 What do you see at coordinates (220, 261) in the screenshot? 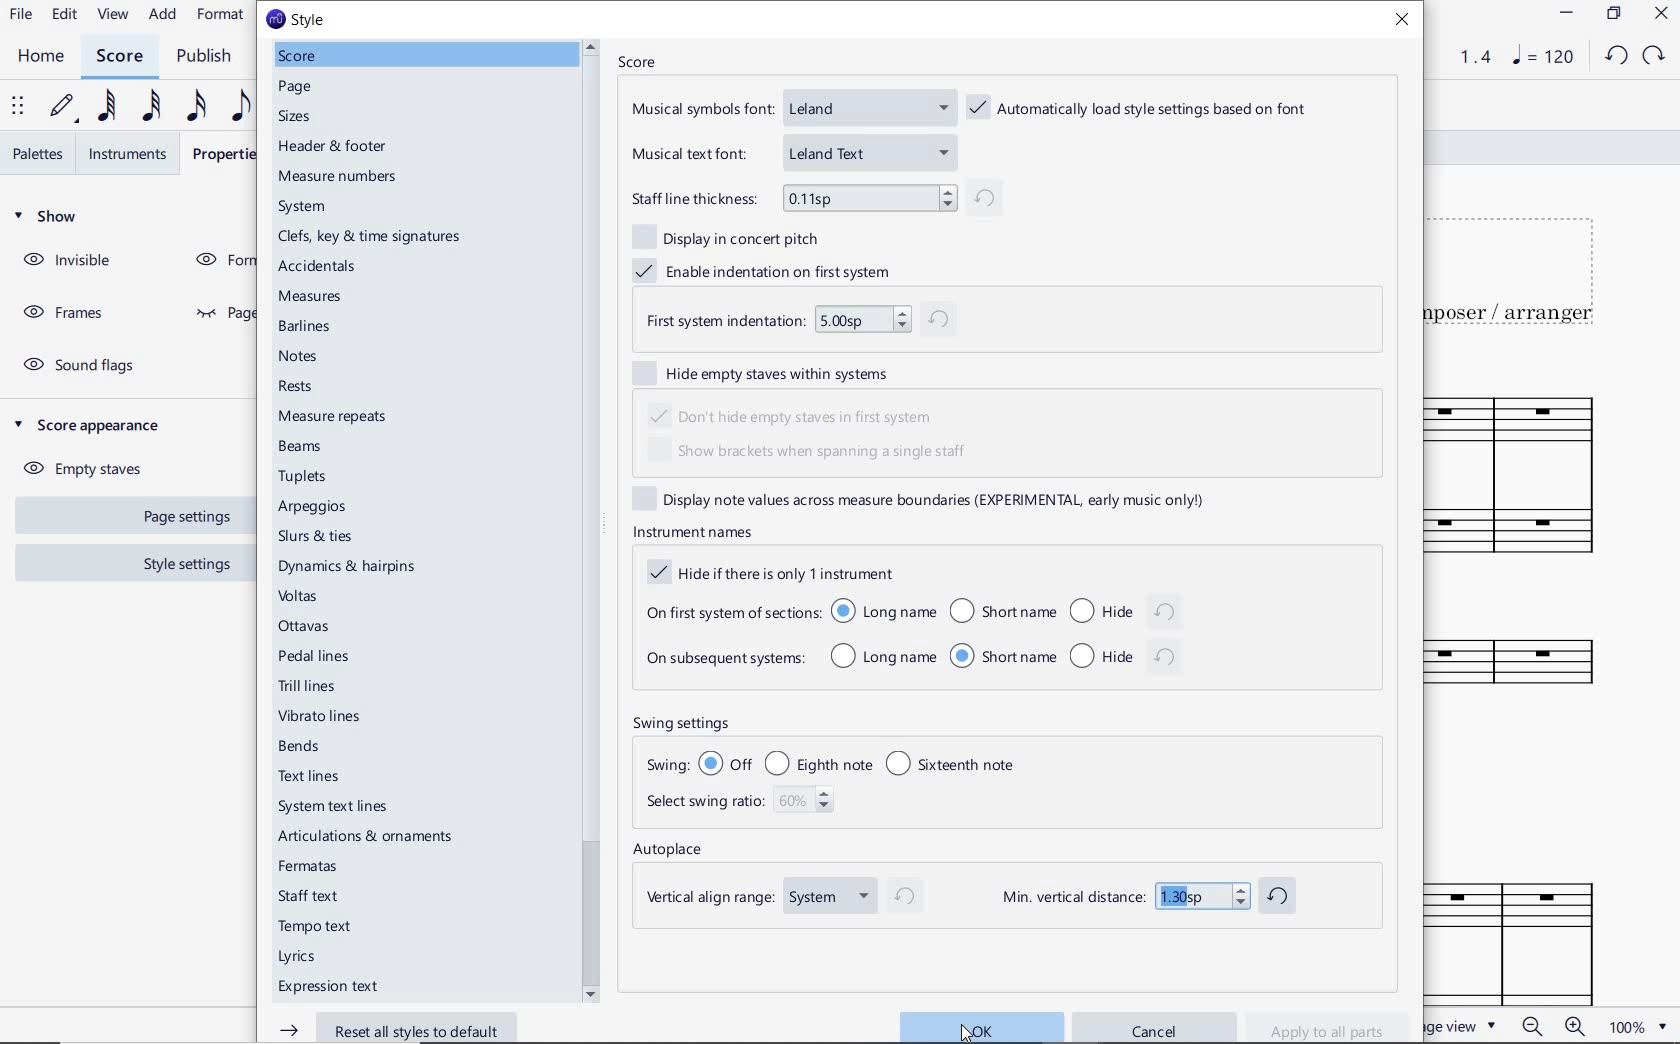
I see `FORMATTING` at bounding box center [220, 261].